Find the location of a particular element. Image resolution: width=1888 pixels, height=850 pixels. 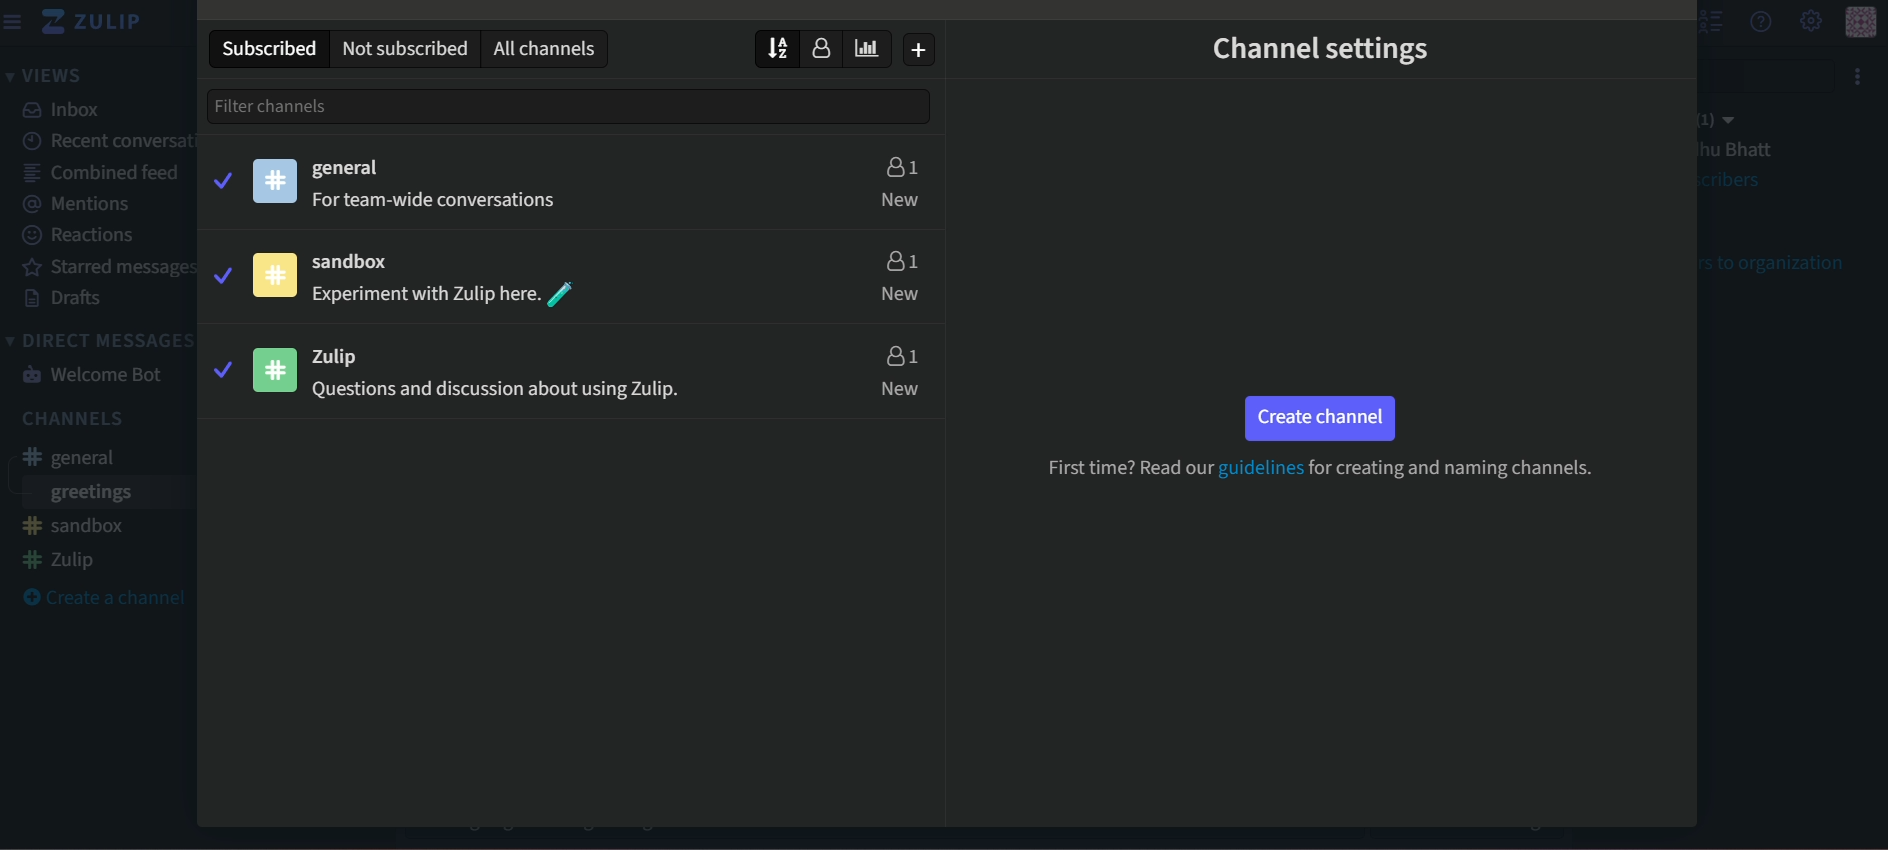

not subscribed is located at coordinates (404, 49).